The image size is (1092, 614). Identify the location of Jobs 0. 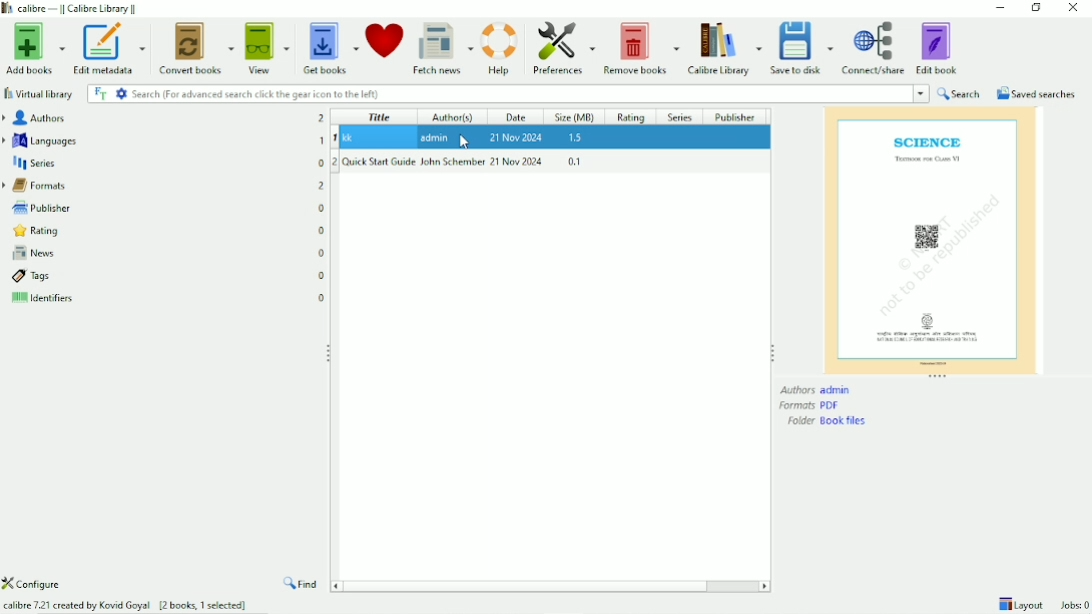
(1071, 606).